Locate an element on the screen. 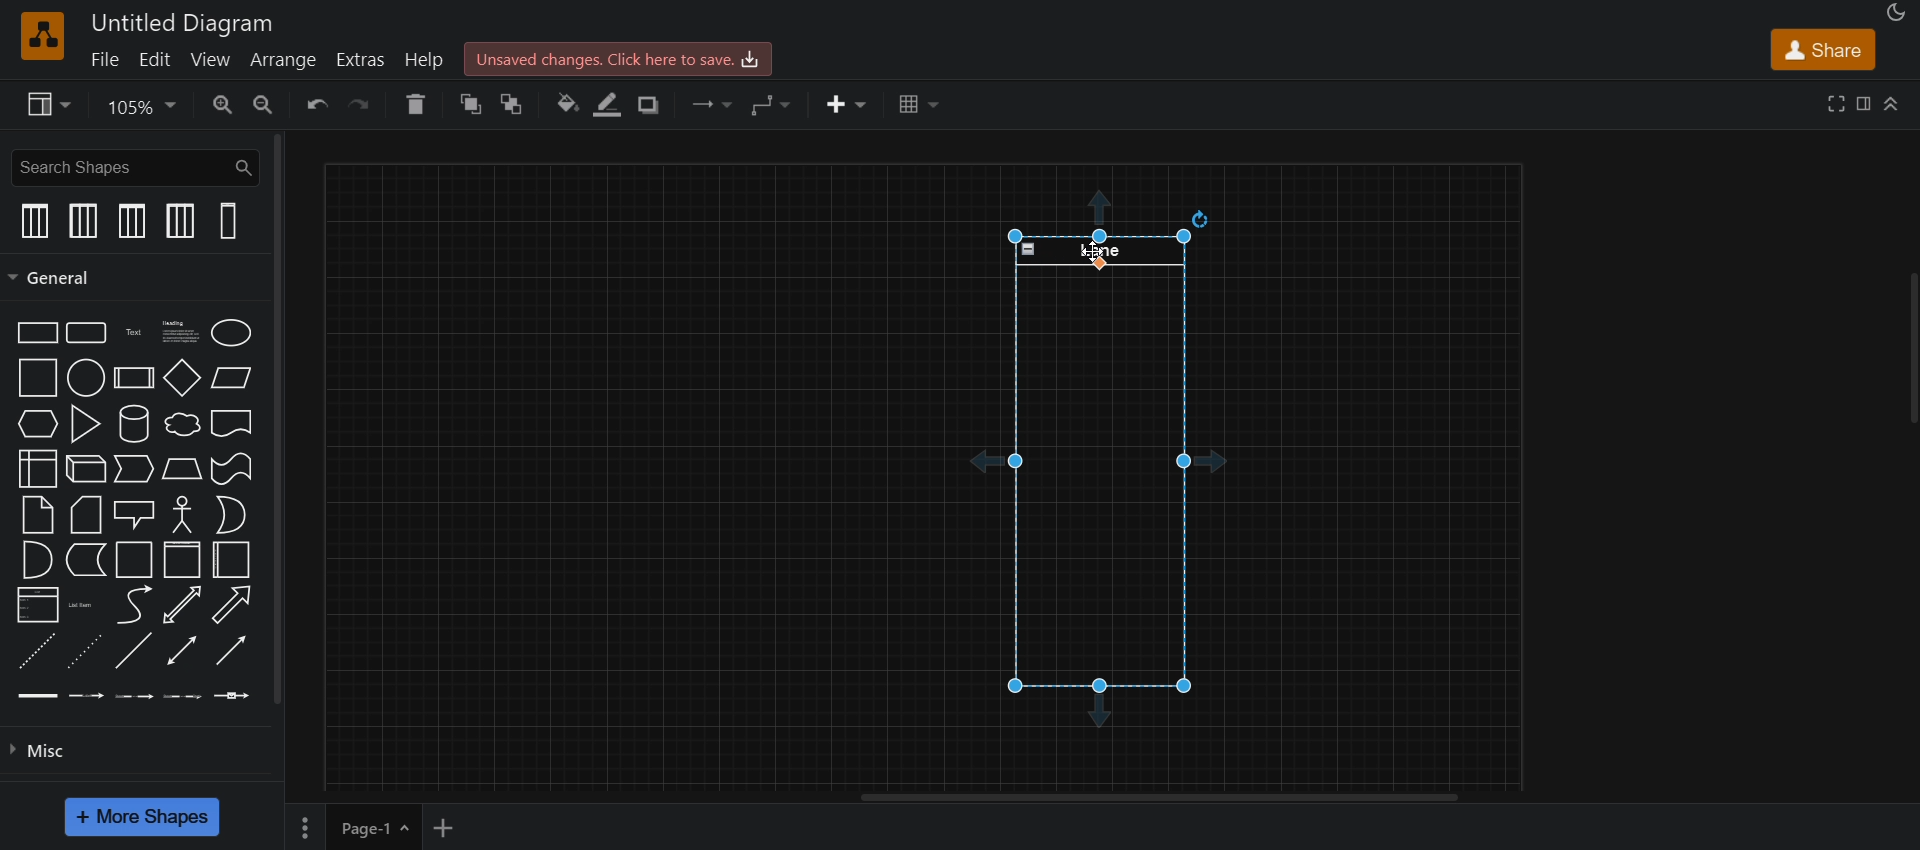 The width and height of the screenshot is (1920, 850). cursor is located at coordinates (1095, 254).